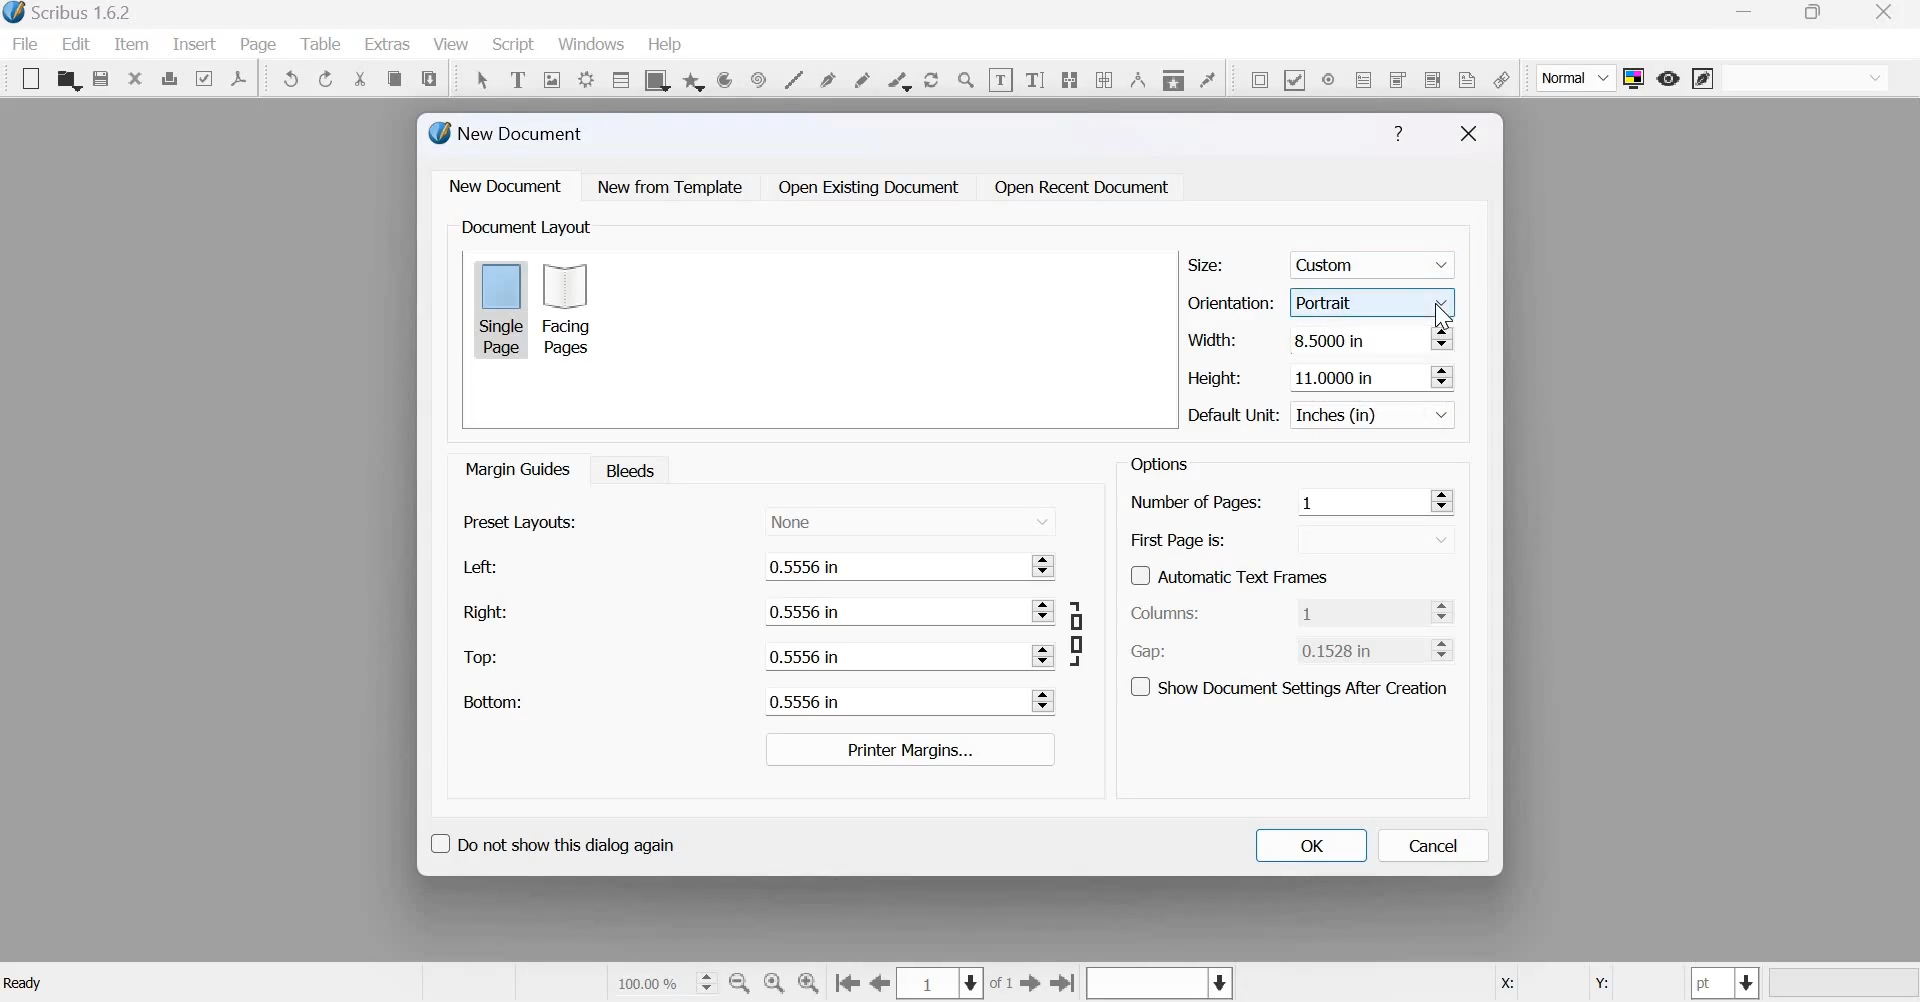 Image resolution: width=1920 pixels, height=1002 pixels. Describe the element at coordinates (693, 79) in the screenshot. I see `arc` at that location.